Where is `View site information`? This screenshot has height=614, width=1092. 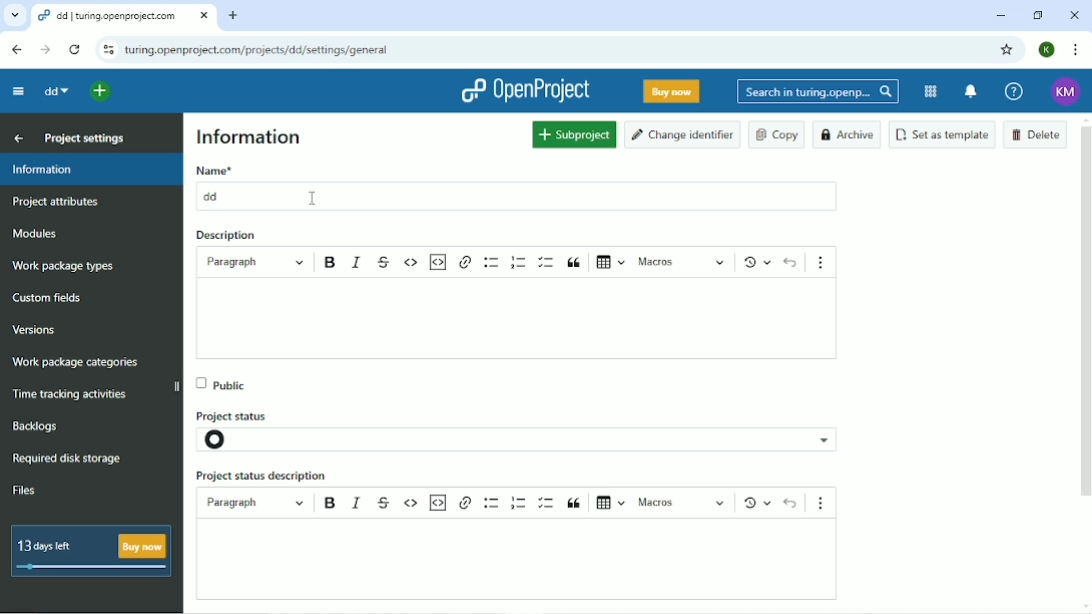
View site information is located at coordinates (107, 49).